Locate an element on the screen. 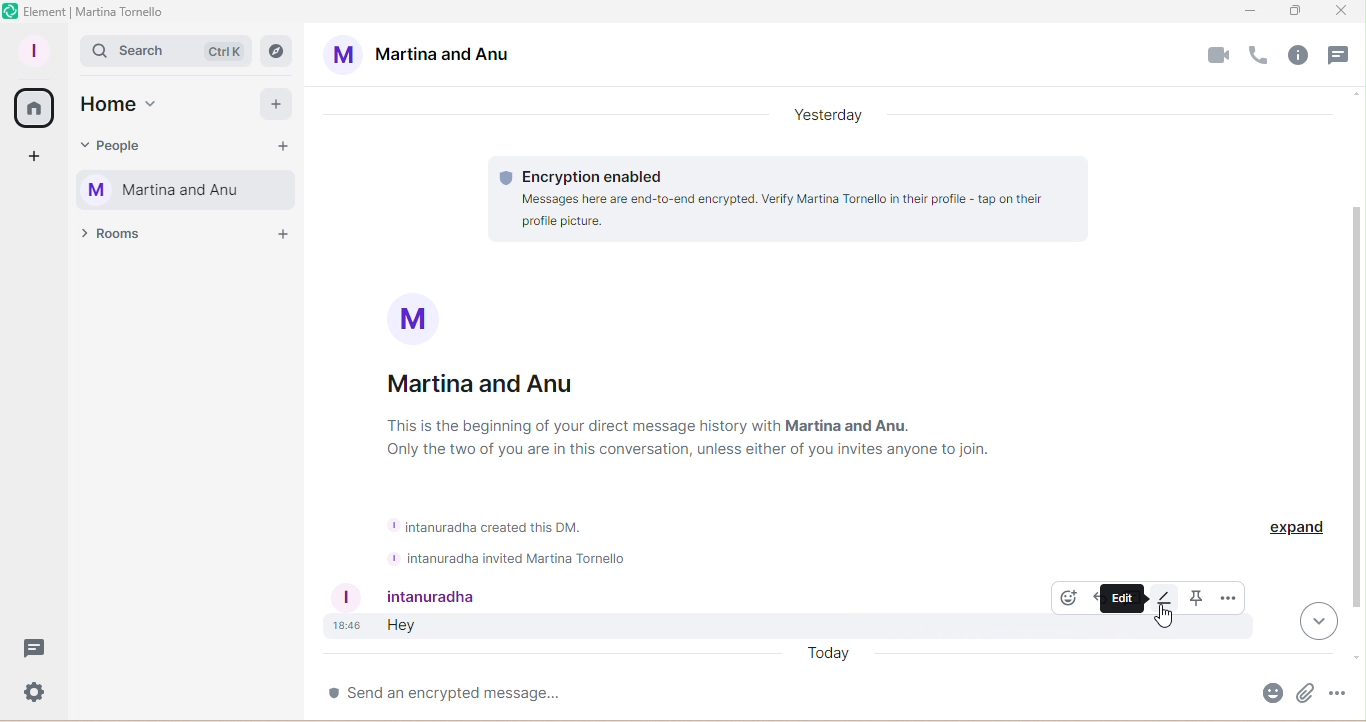  Search bar is located at coordinates (165, 53).